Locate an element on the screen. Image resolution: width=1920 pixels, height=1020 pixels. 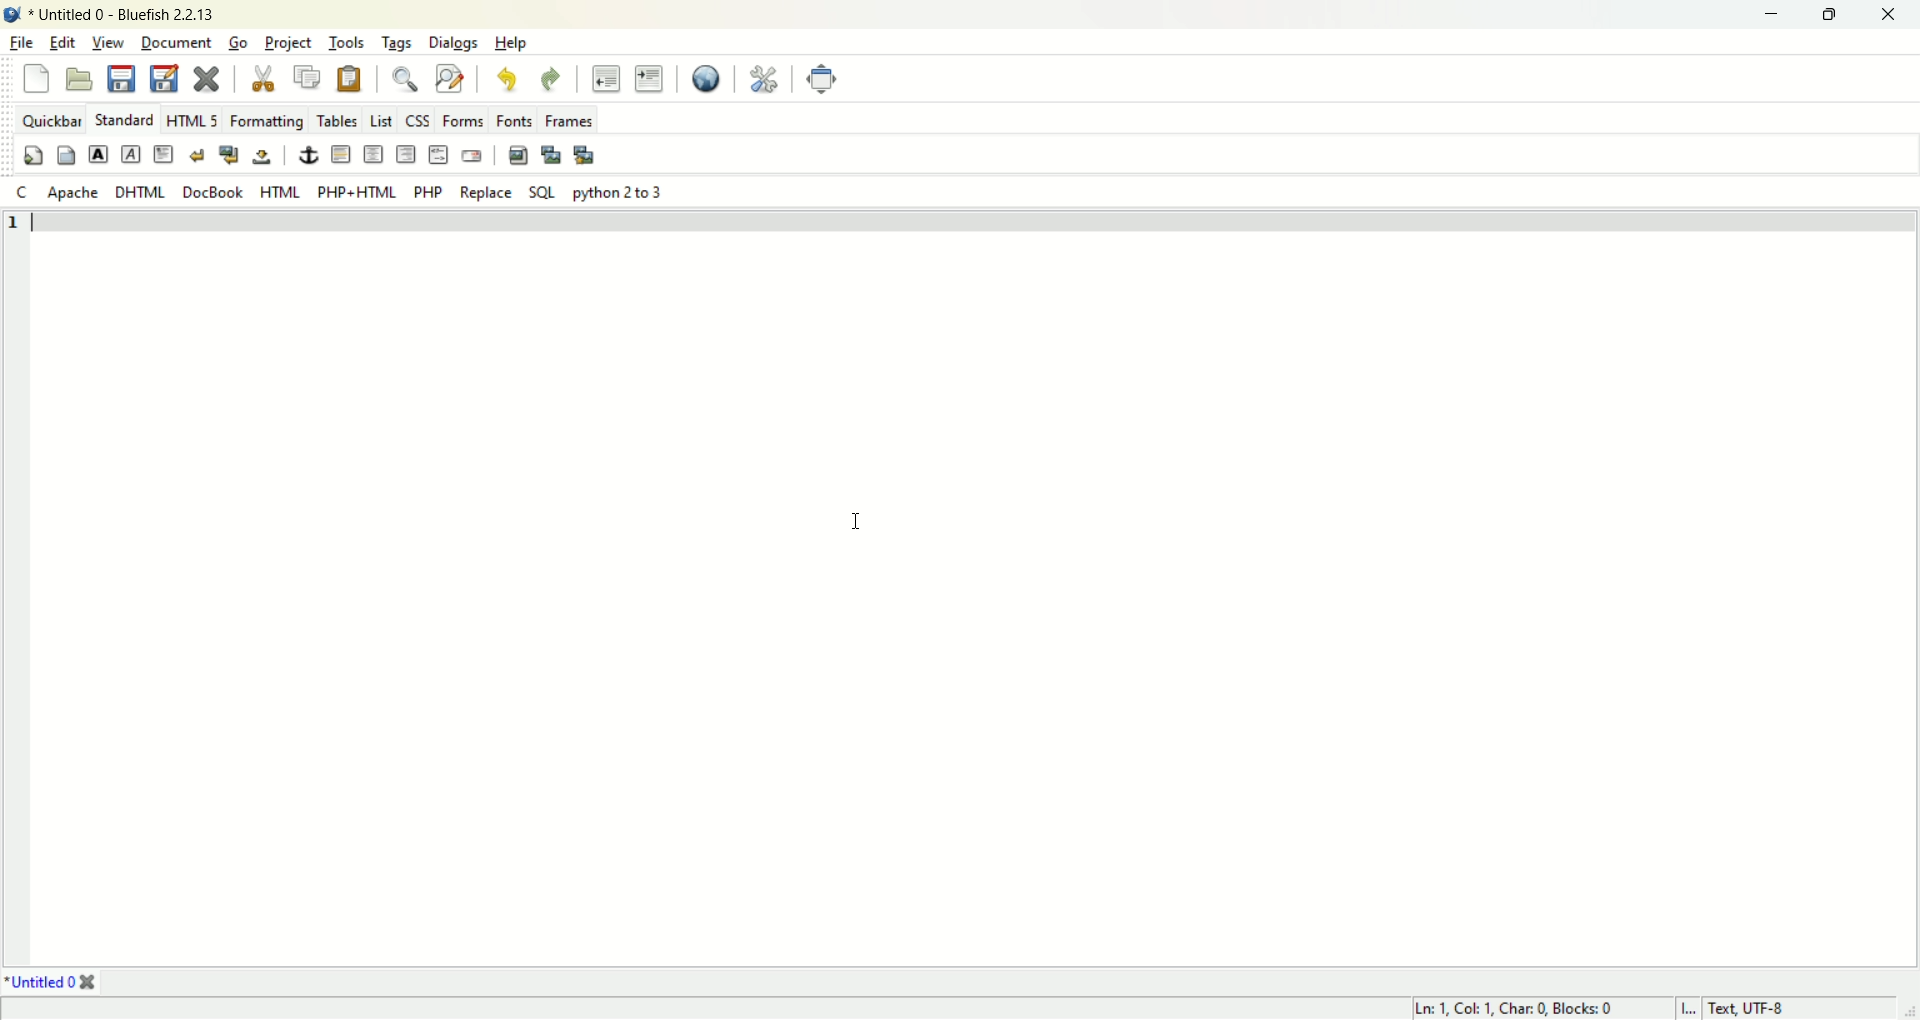
non breaking space is located at coordinates (263, 158).